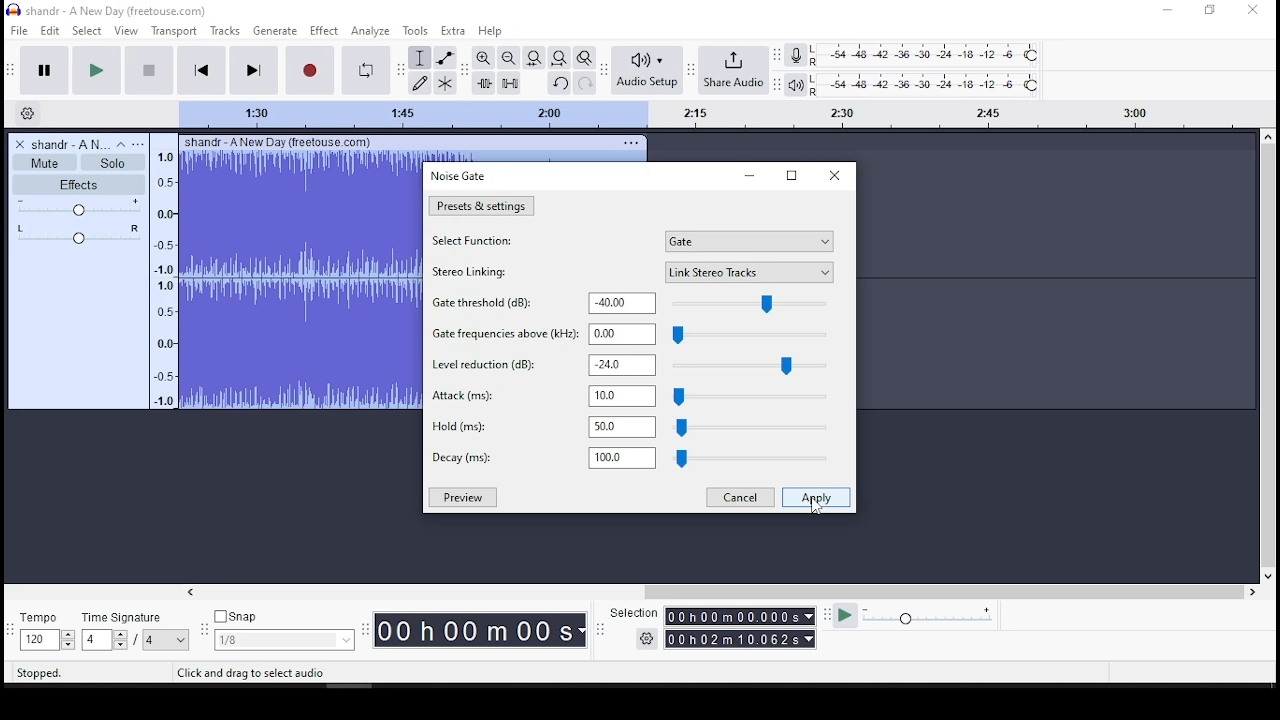  I want to click on open menu, so click(140, 143).